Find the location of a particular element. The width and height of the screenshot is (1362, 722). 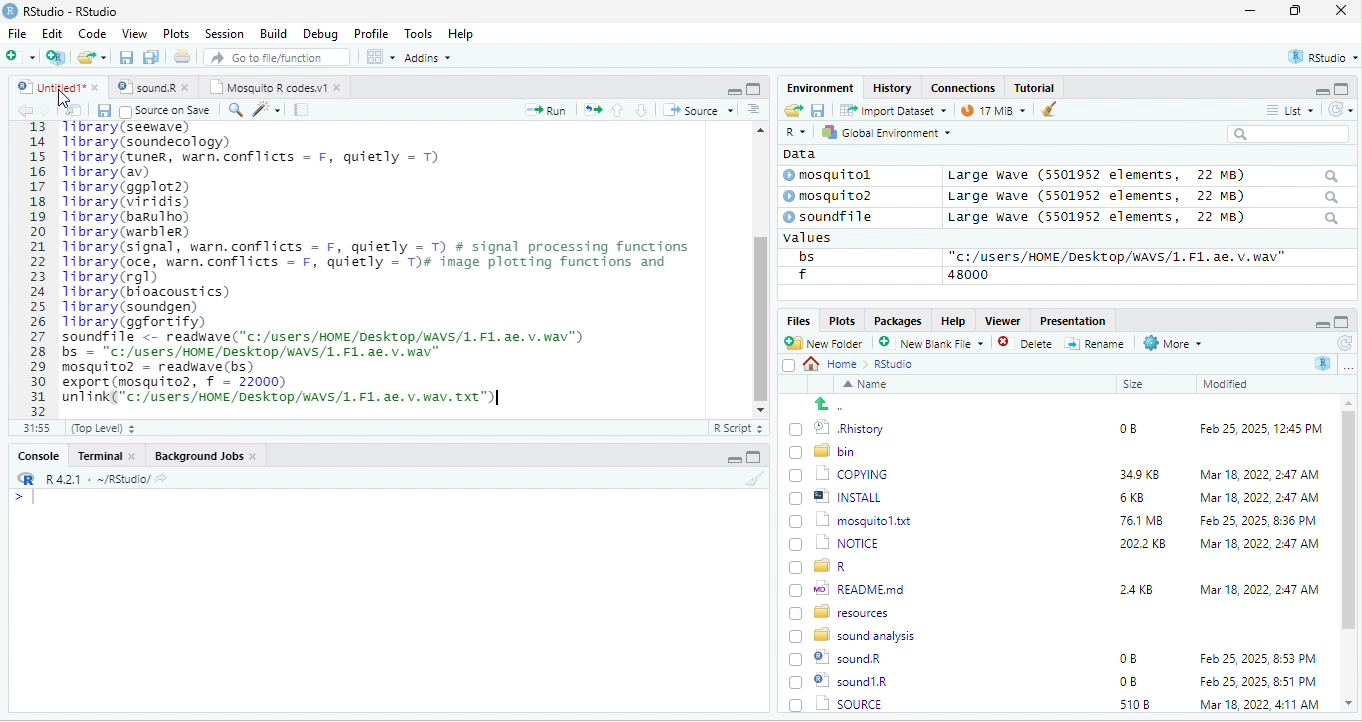

History is located at coordinates (893, 87).